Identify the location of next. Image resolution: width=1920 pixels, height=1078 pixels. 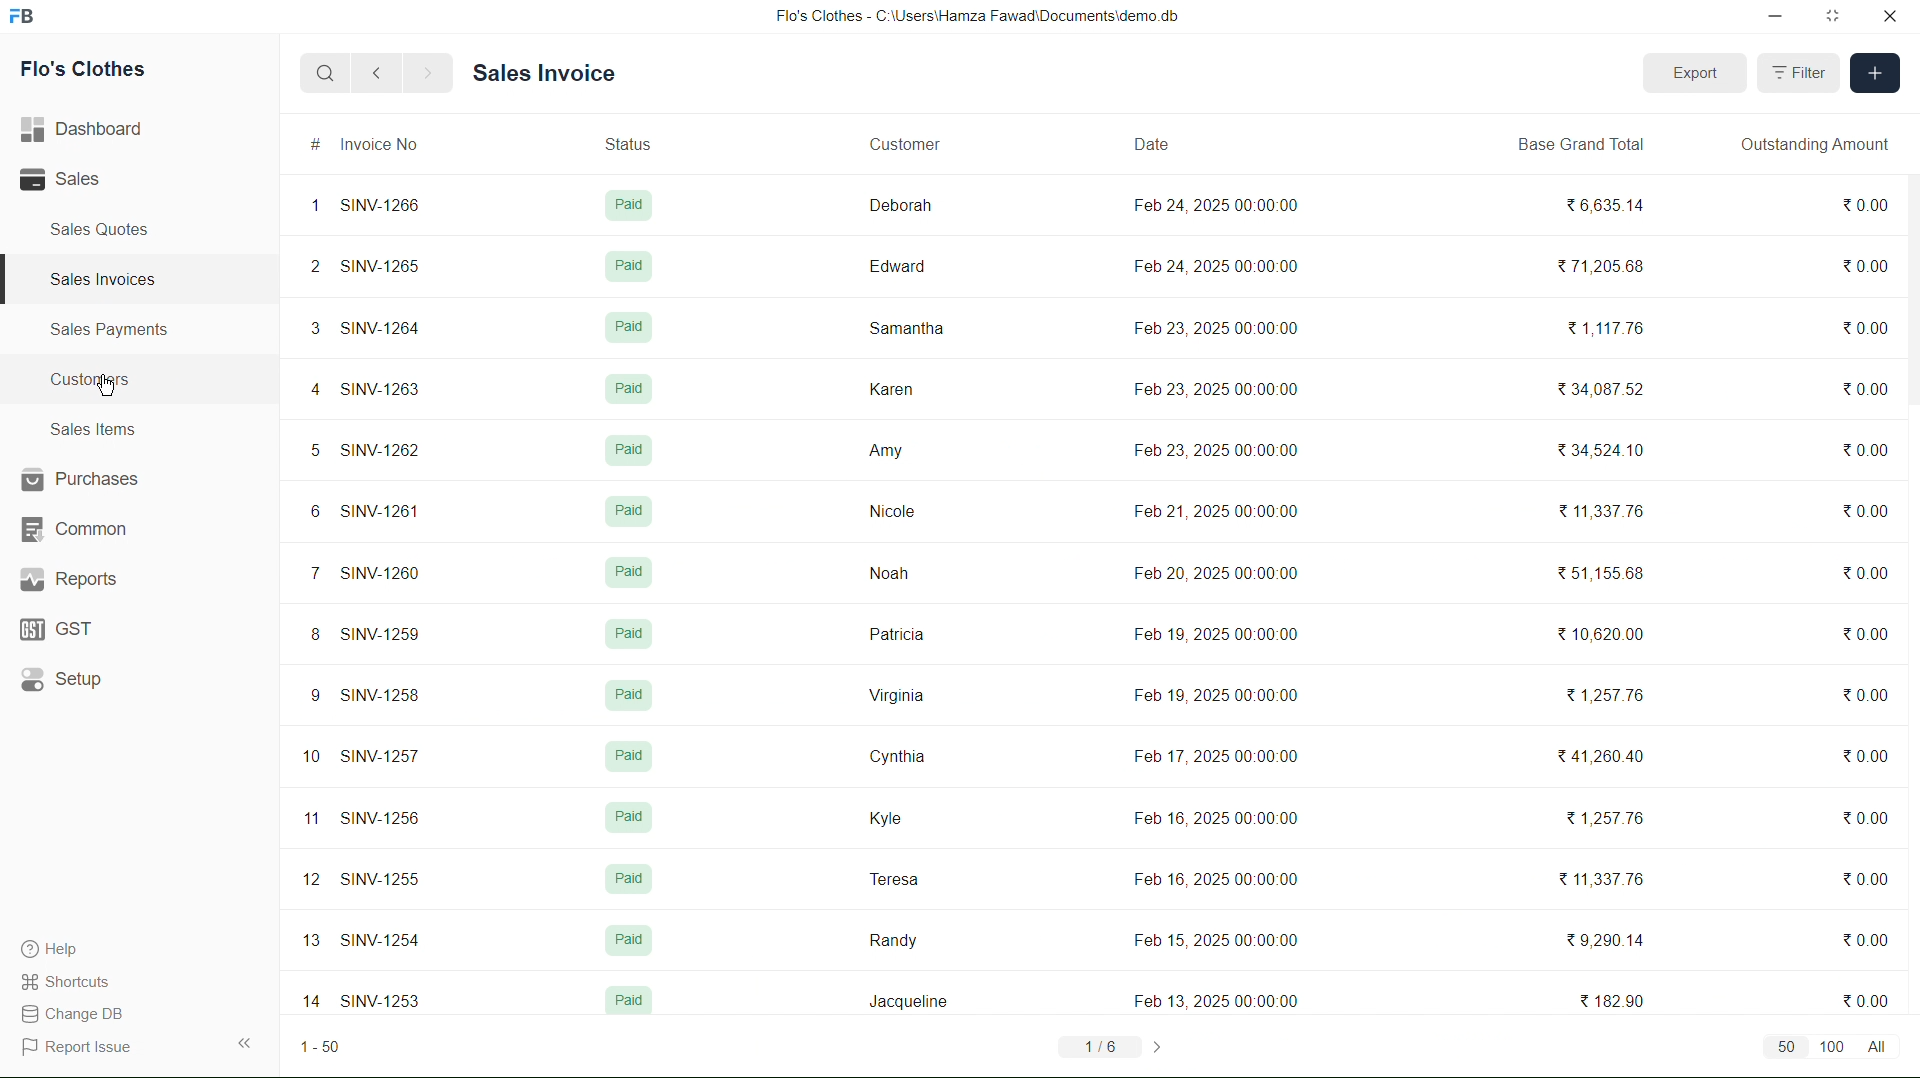
(431, 75).